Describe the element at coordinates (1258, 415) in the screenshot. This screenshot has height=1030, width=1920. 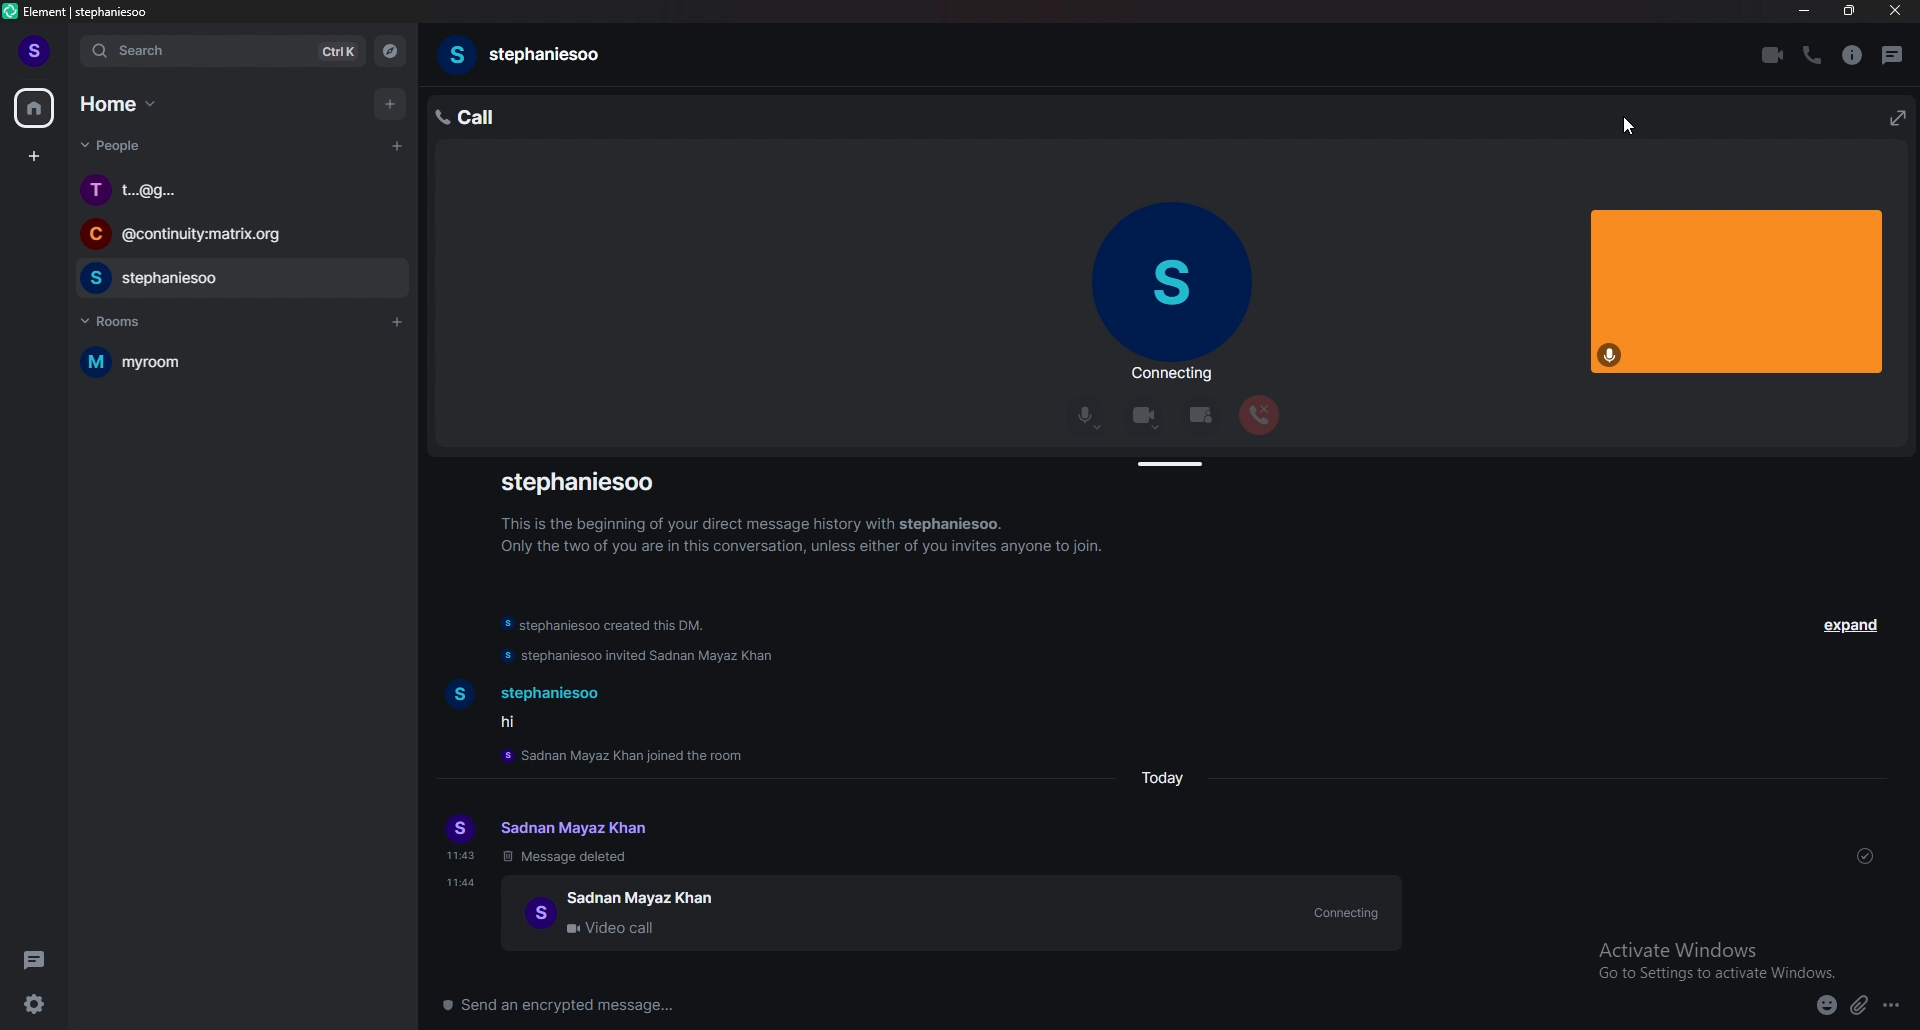
I see `cut call` at that location.